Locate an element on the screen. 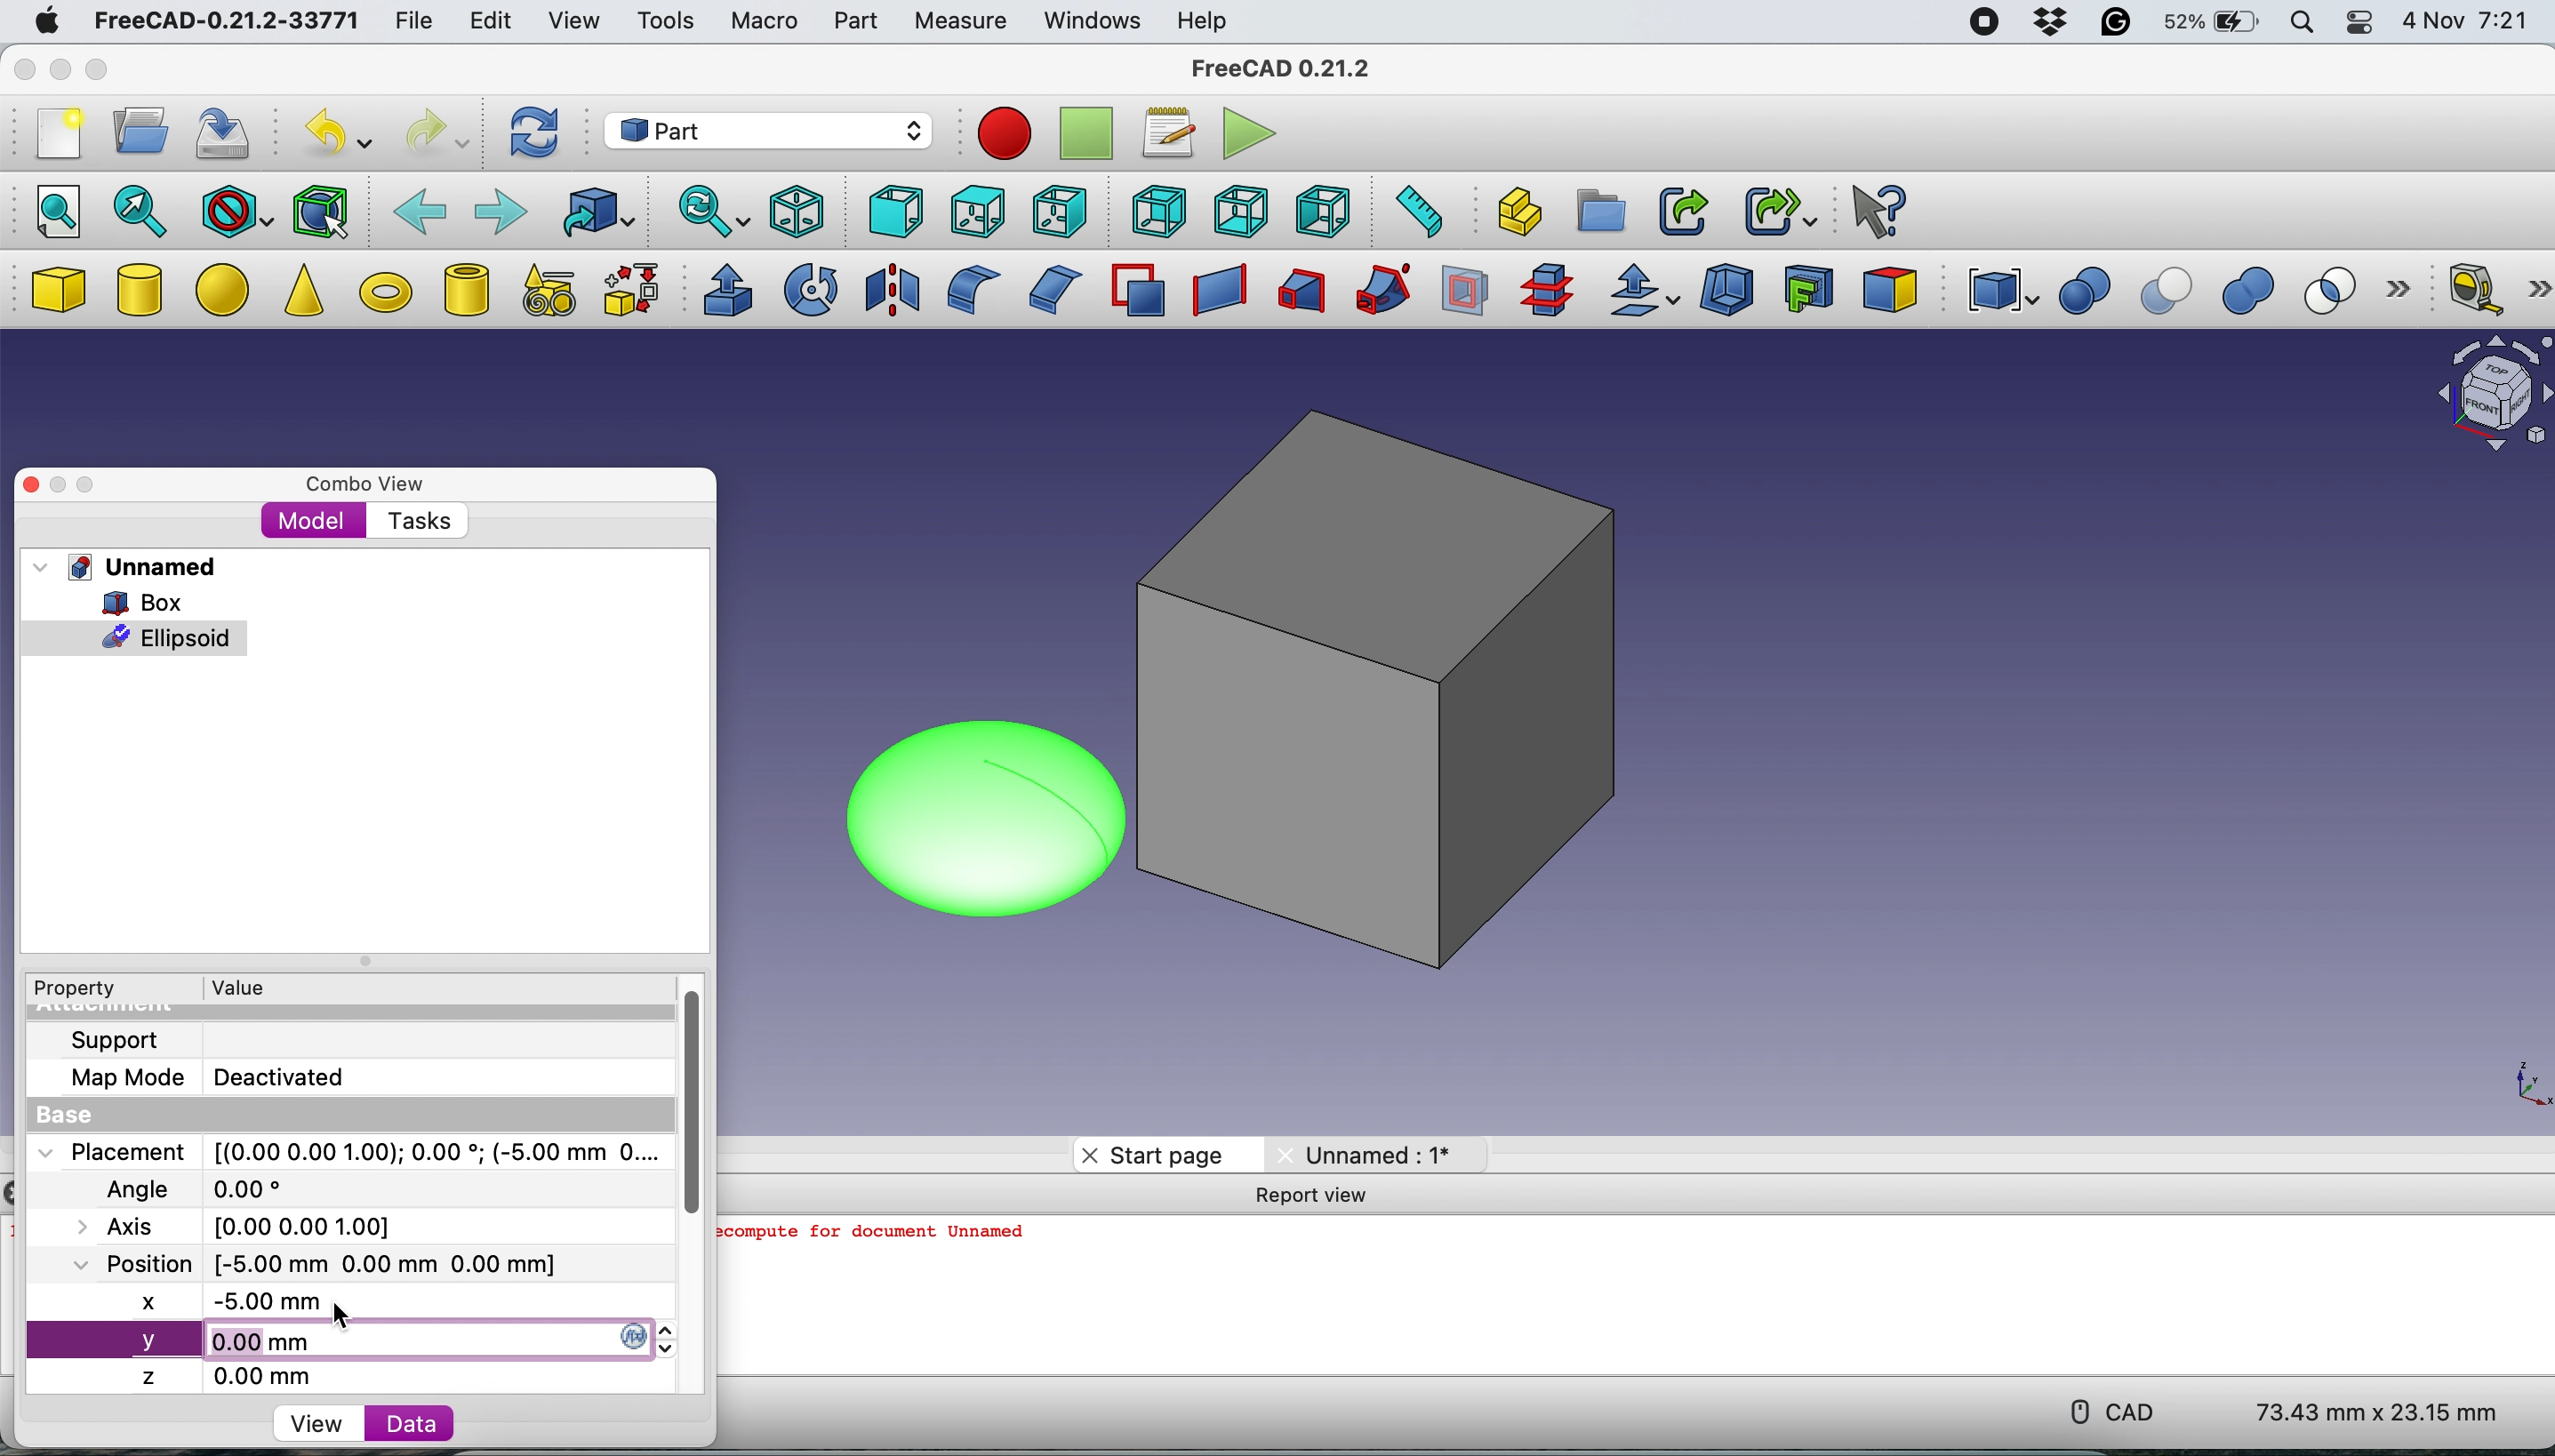  box is located at coordinates (57, 291).